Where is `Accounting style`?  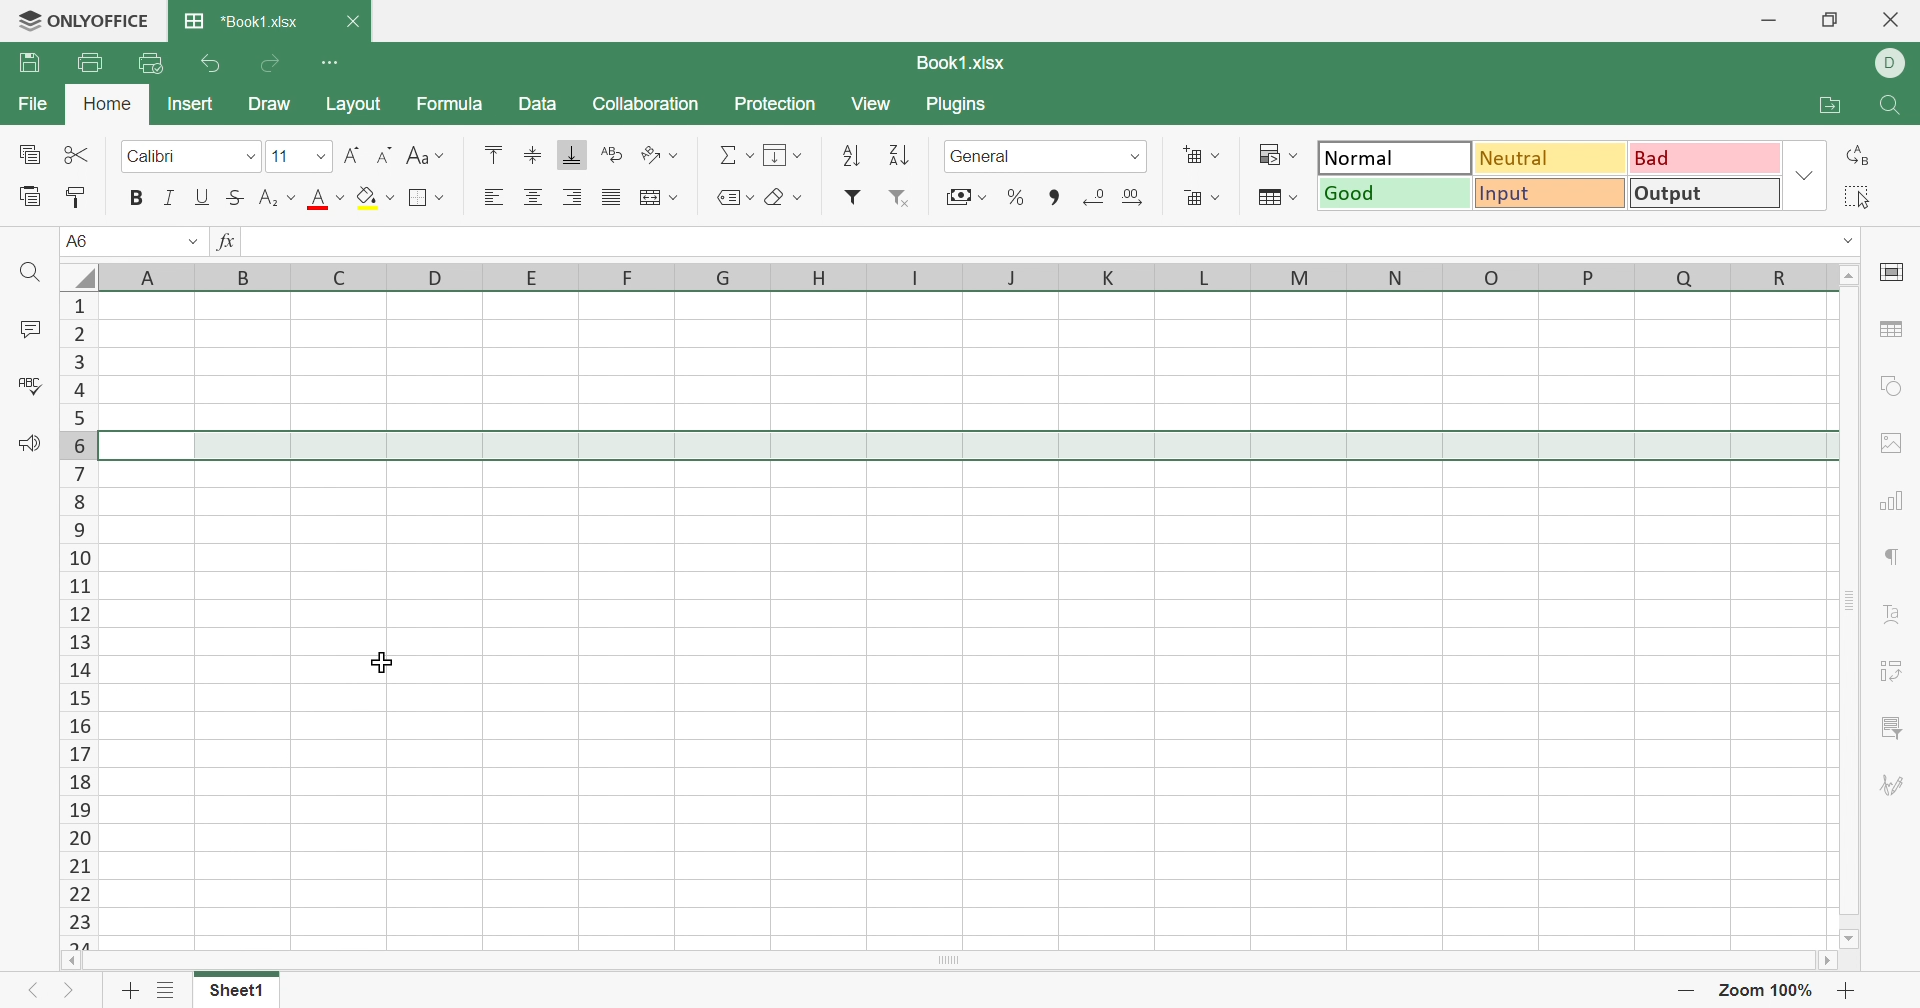
Accounting style is located at coordinates (964, 196).